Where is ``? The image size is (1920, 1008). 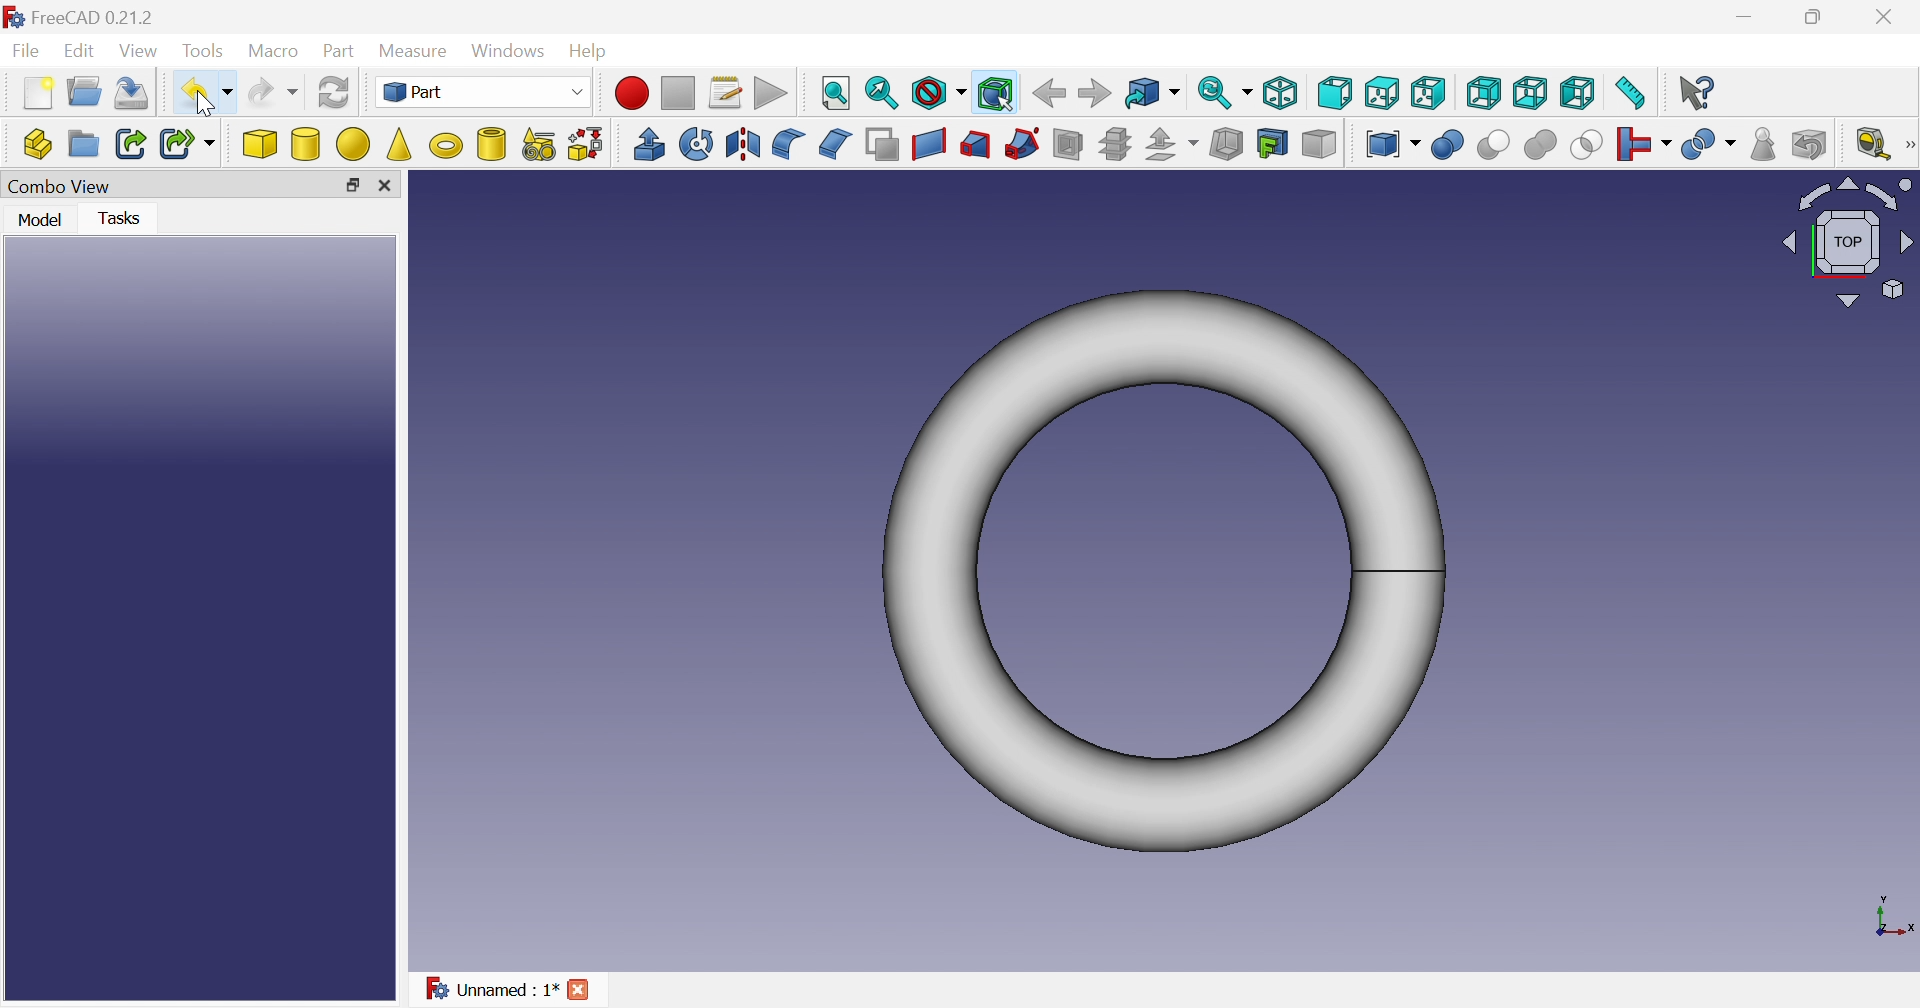  is located at coordinates (385, 184).